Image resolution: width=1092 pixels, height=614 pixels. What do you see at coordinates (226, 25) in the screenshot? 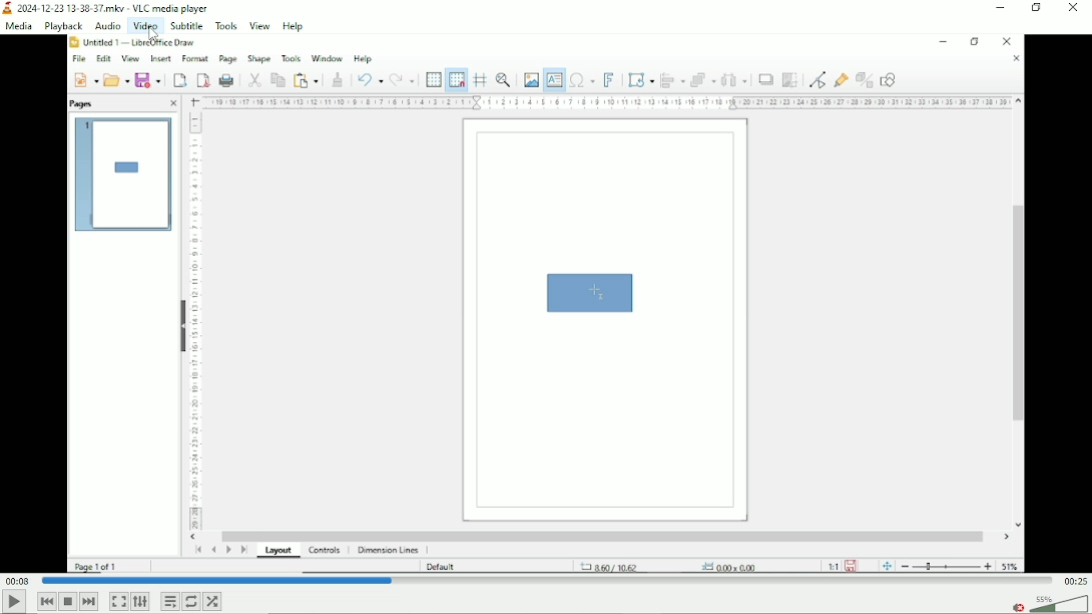
I see `Tools` at bounding box center [226, 25].